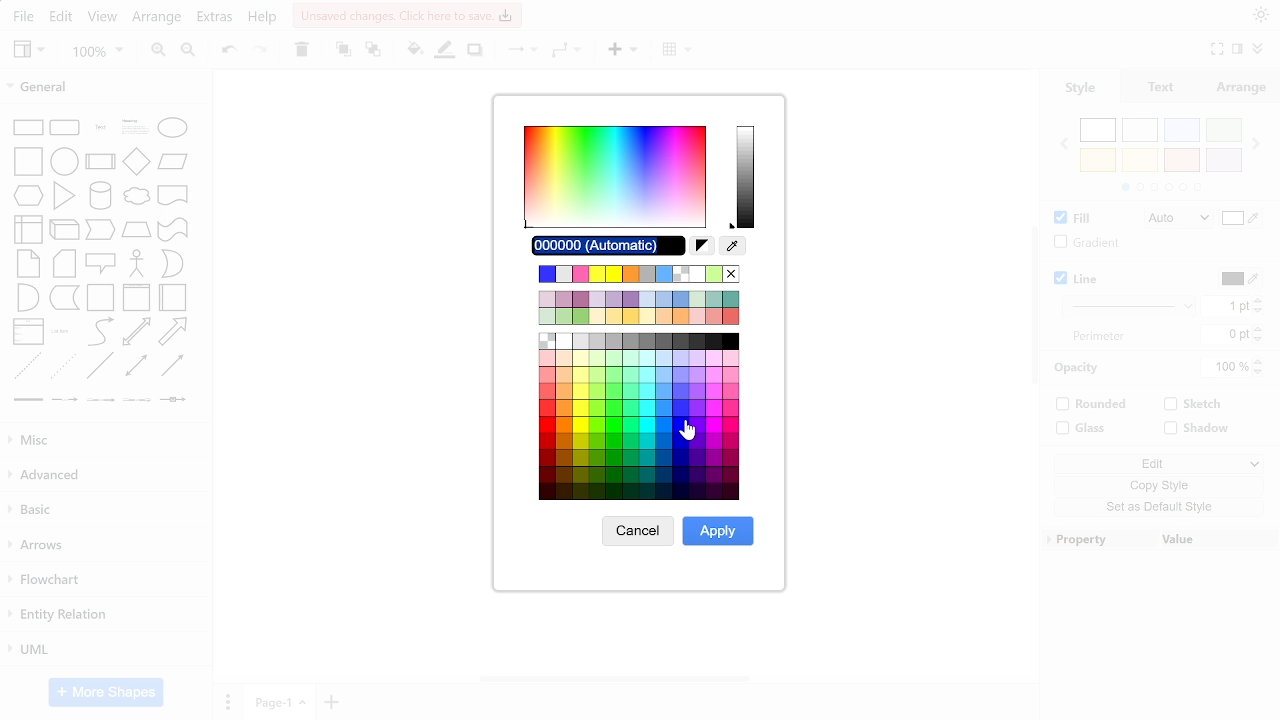 Image resolution: width=1280 pixels, height=720 pixels. Describe the element at coordinates (1257, 143) in the screenshot. I see `next` at that location.